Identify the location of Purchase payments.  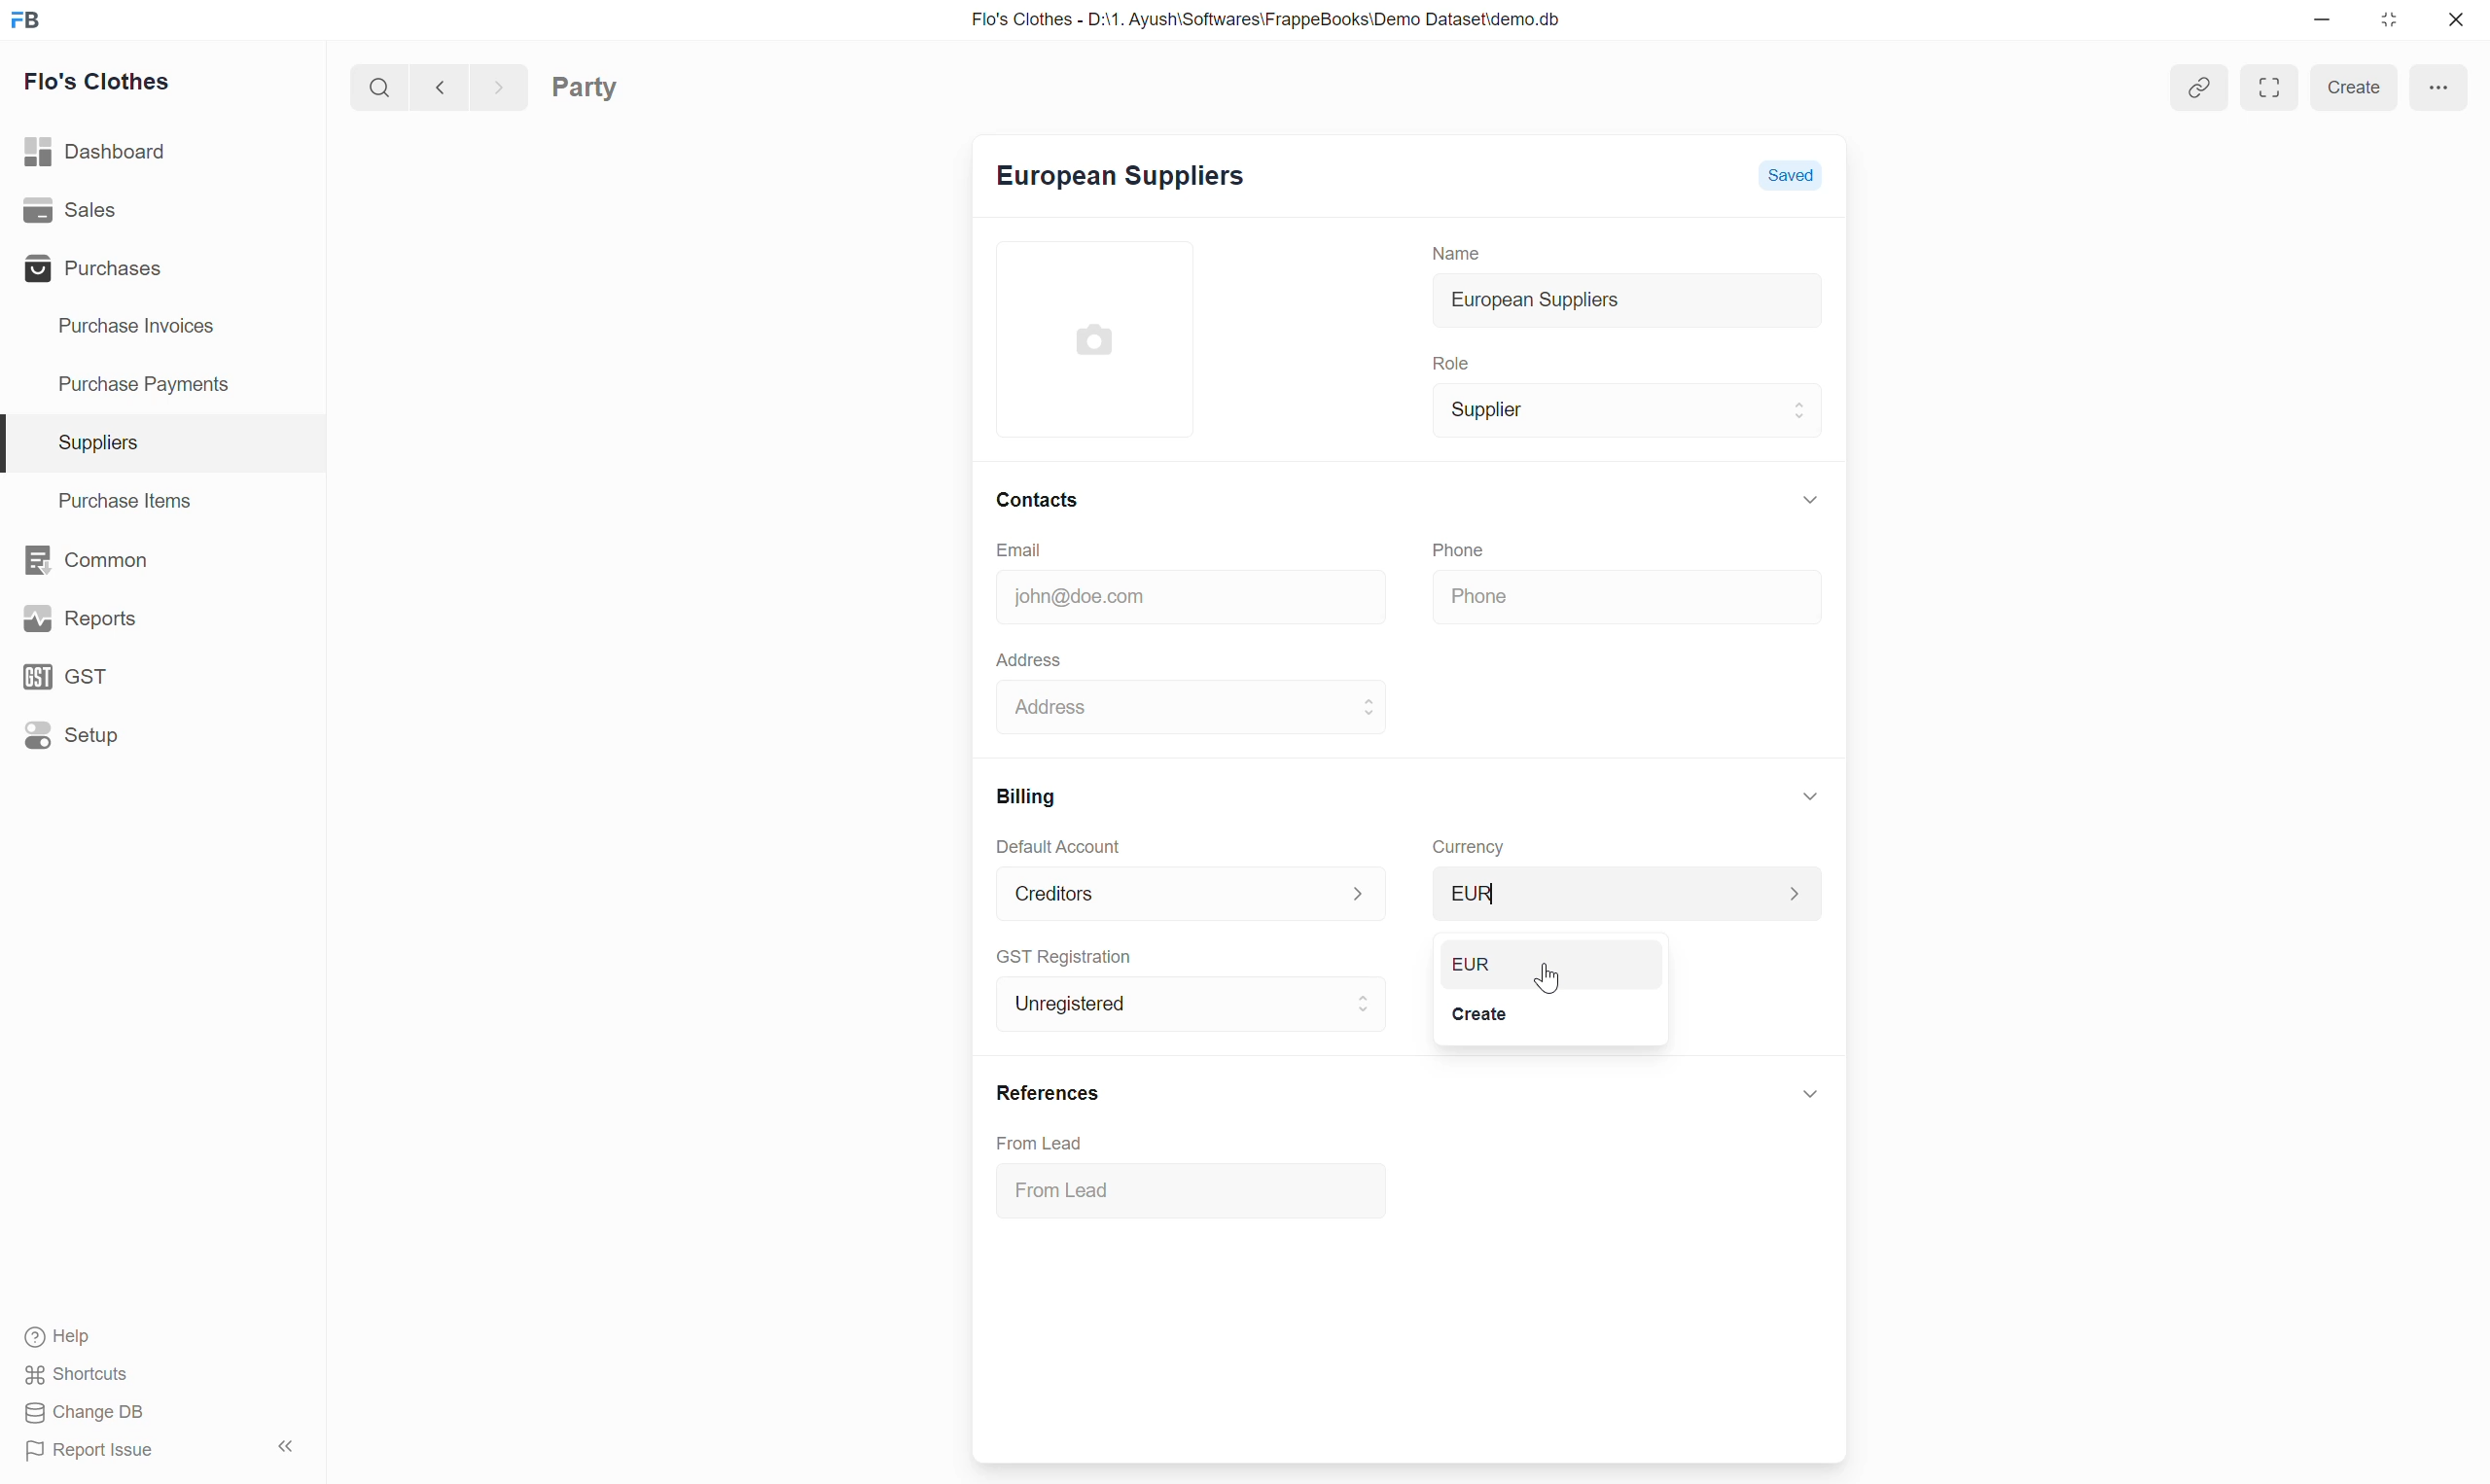
(124, 383).